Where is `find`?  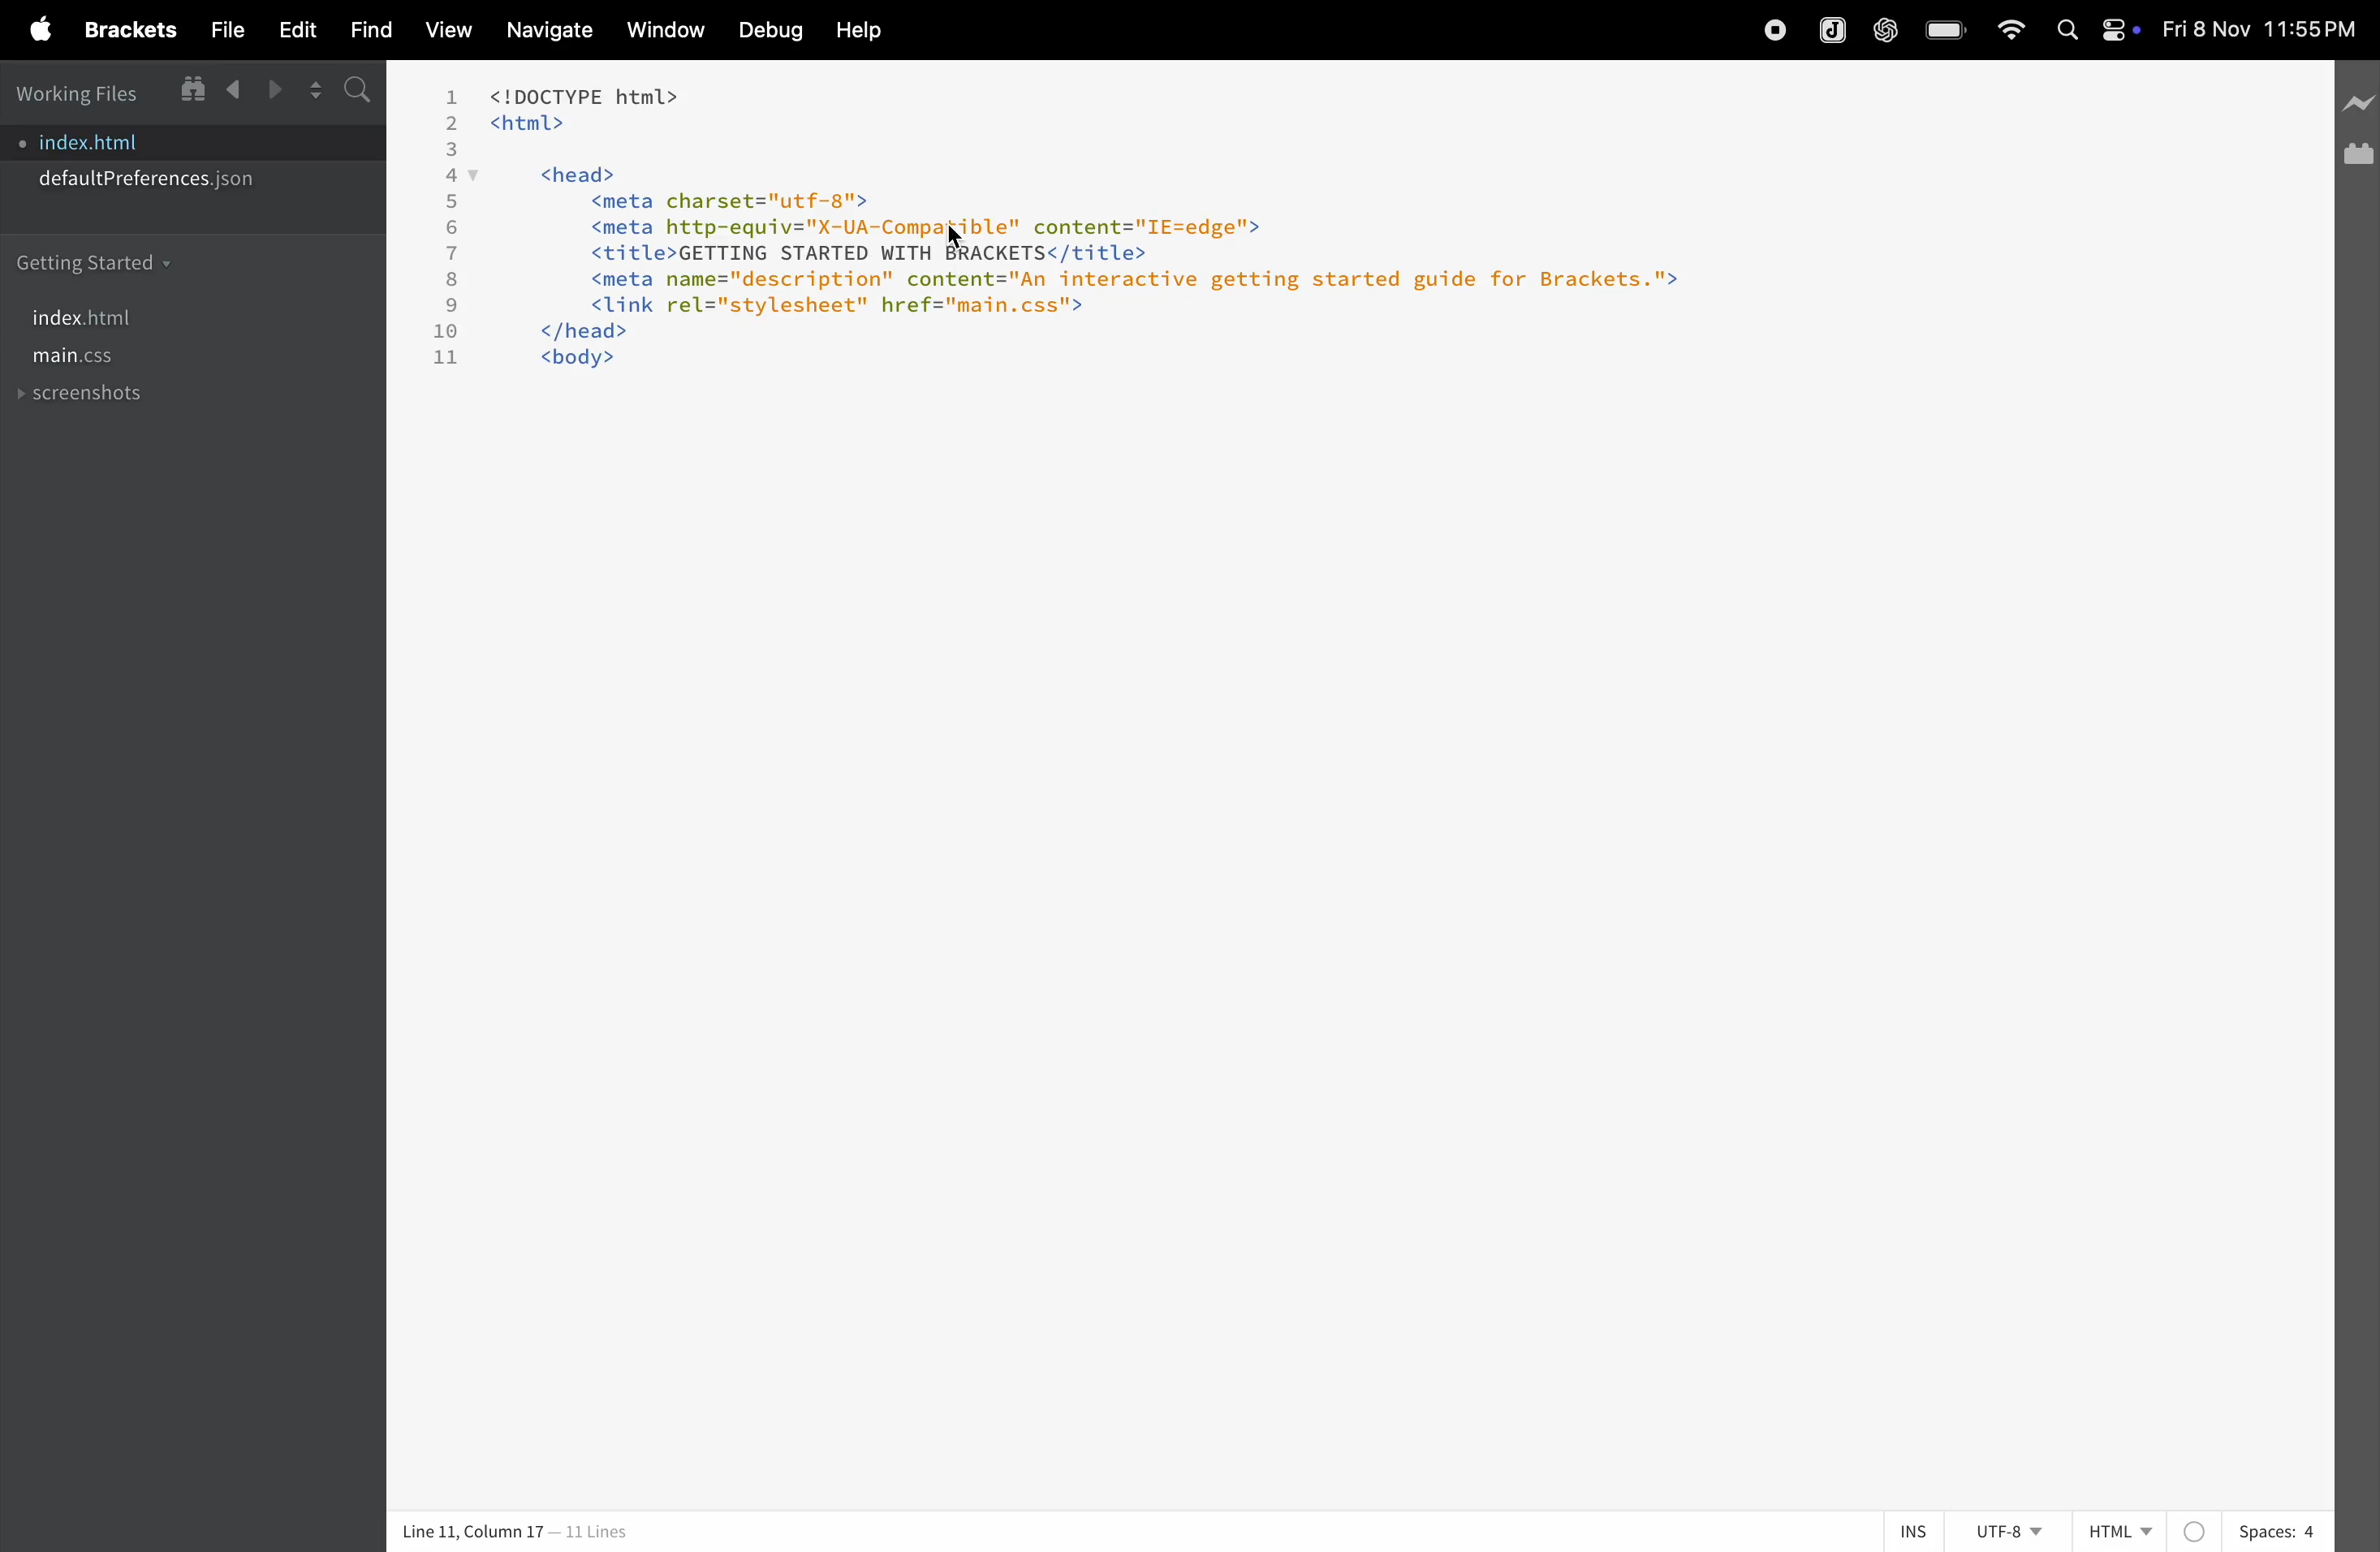
find is located at coordinates (366, 30).